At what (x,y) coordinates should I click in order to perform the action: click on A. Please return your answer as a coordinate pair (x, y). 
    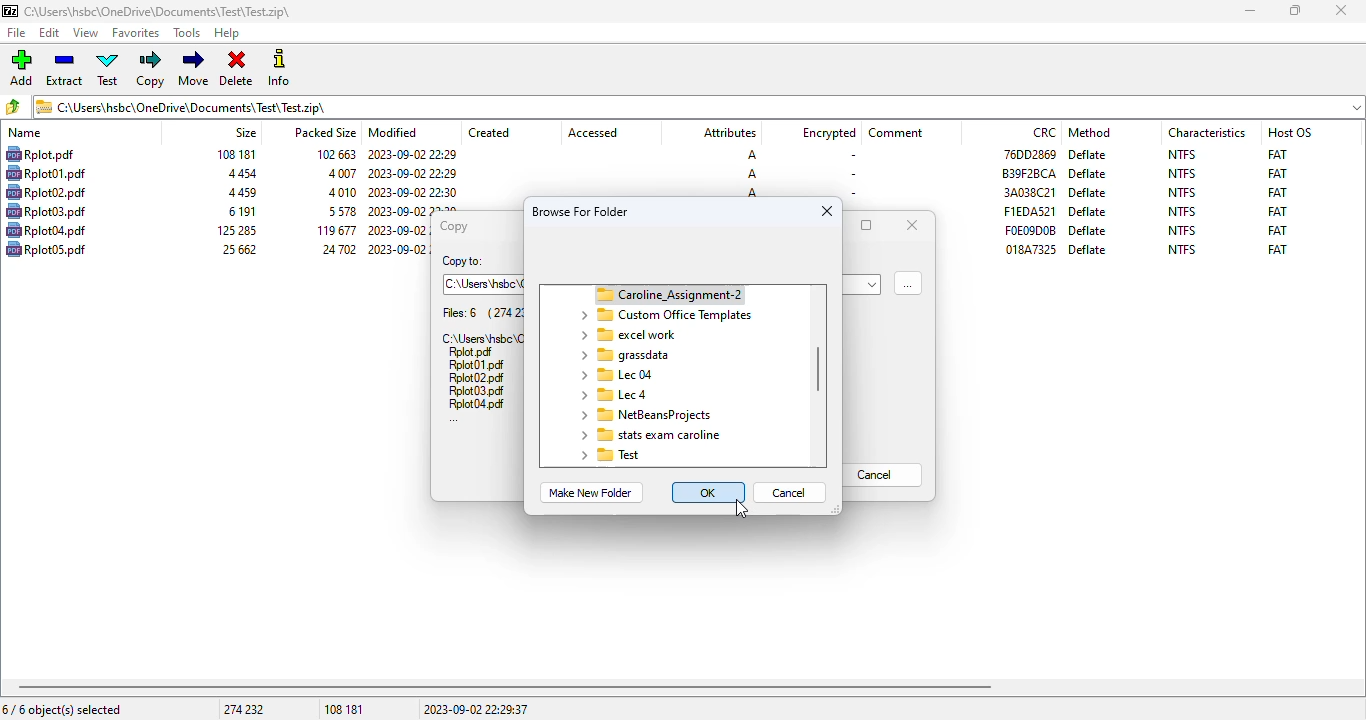
    Looking at the image, I should click on (752, 193).